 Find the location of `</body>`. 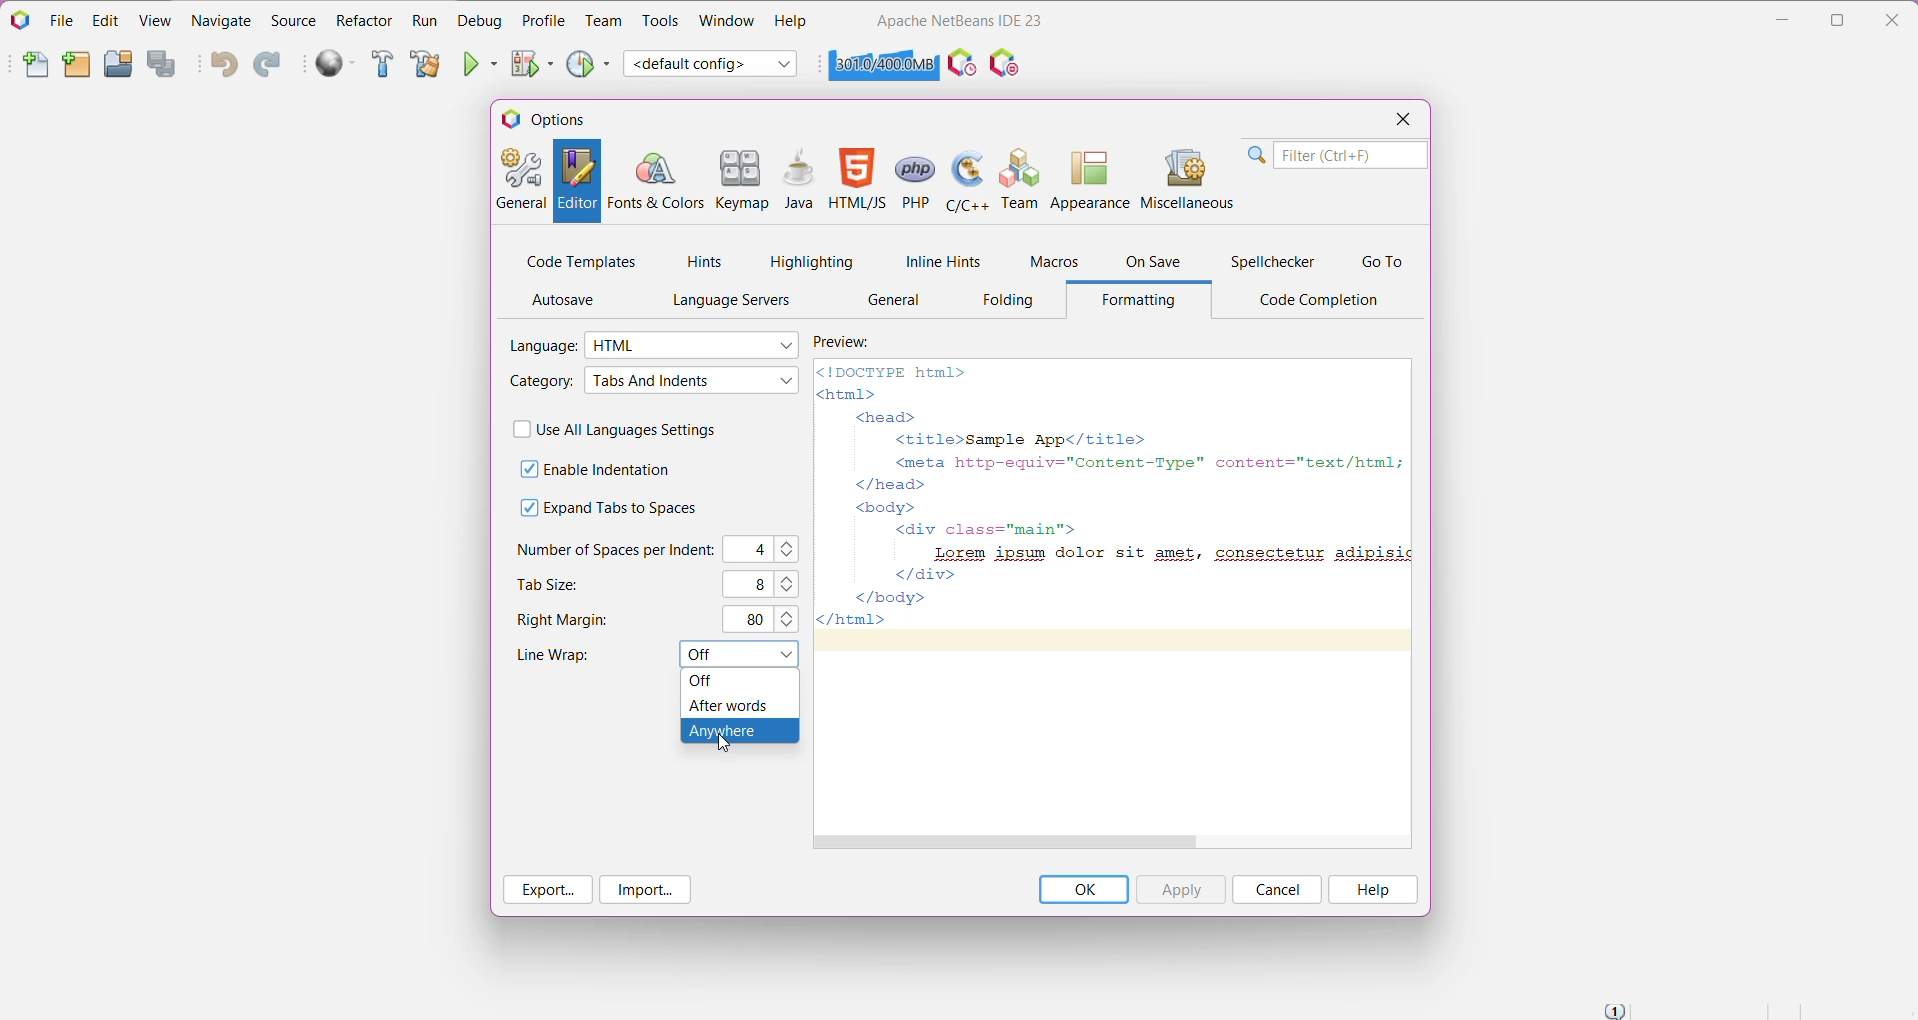

</body> is located at coordinates (896, 597).